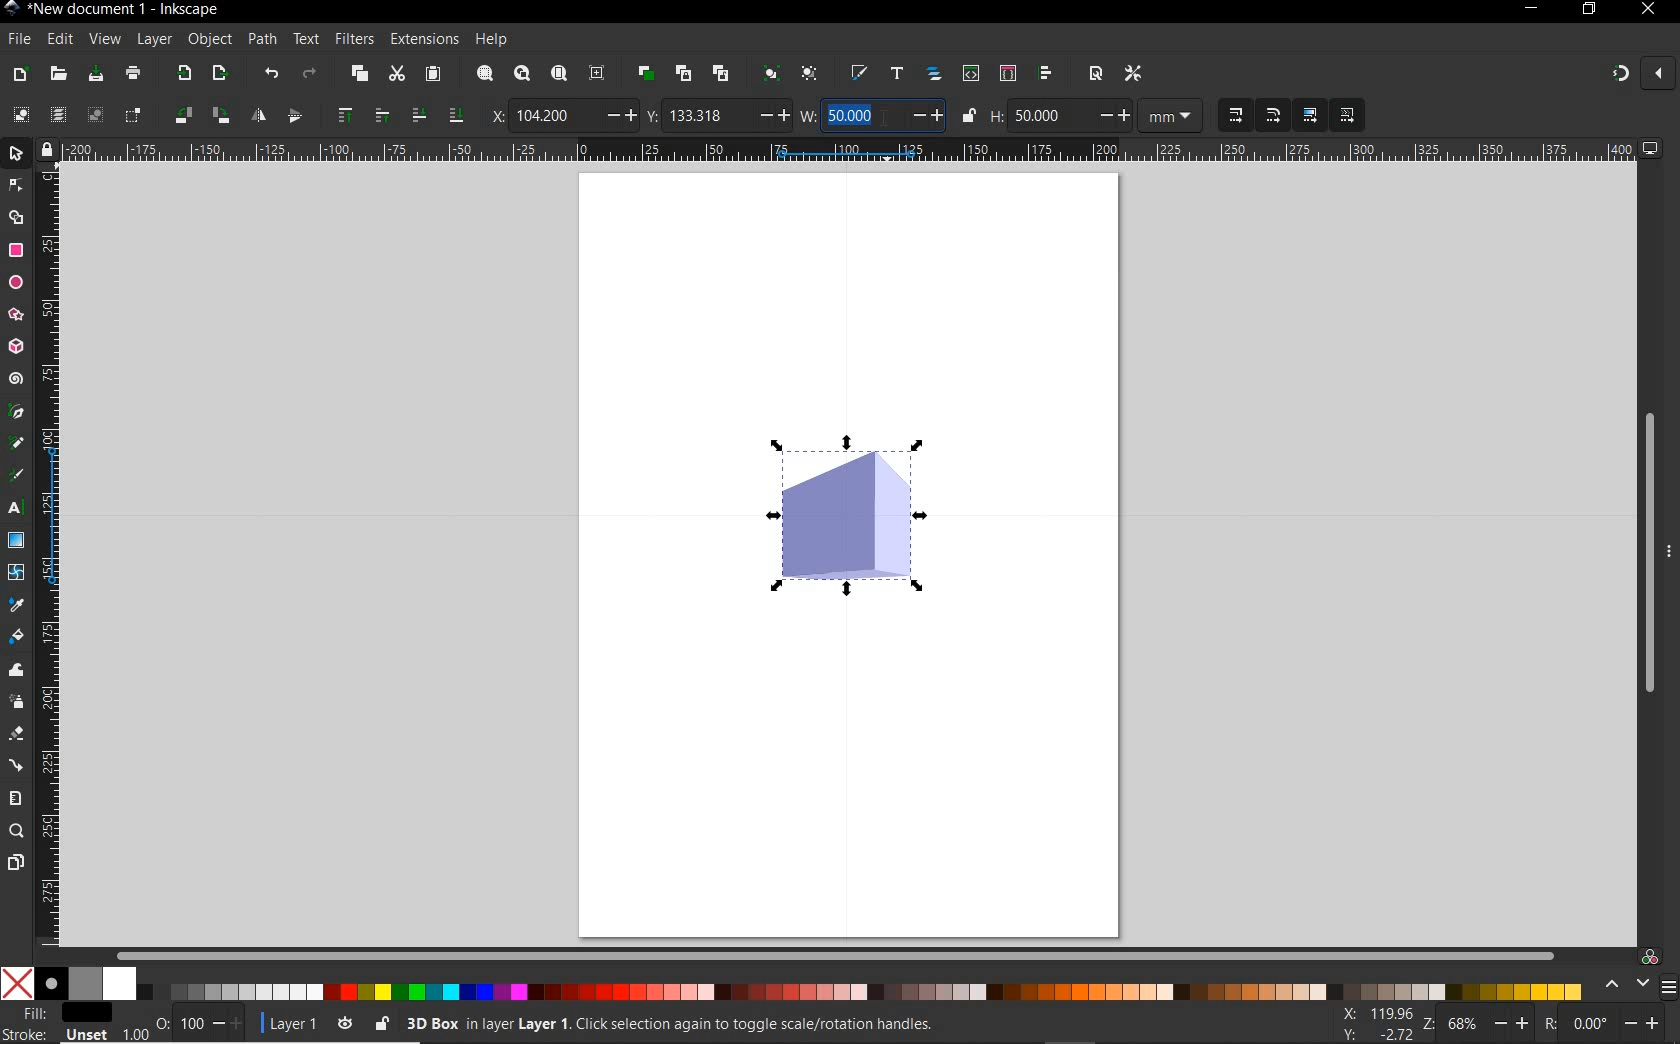 This screenshot has width=1680, height=1044. I want to click on extensions, so click(422, 40).